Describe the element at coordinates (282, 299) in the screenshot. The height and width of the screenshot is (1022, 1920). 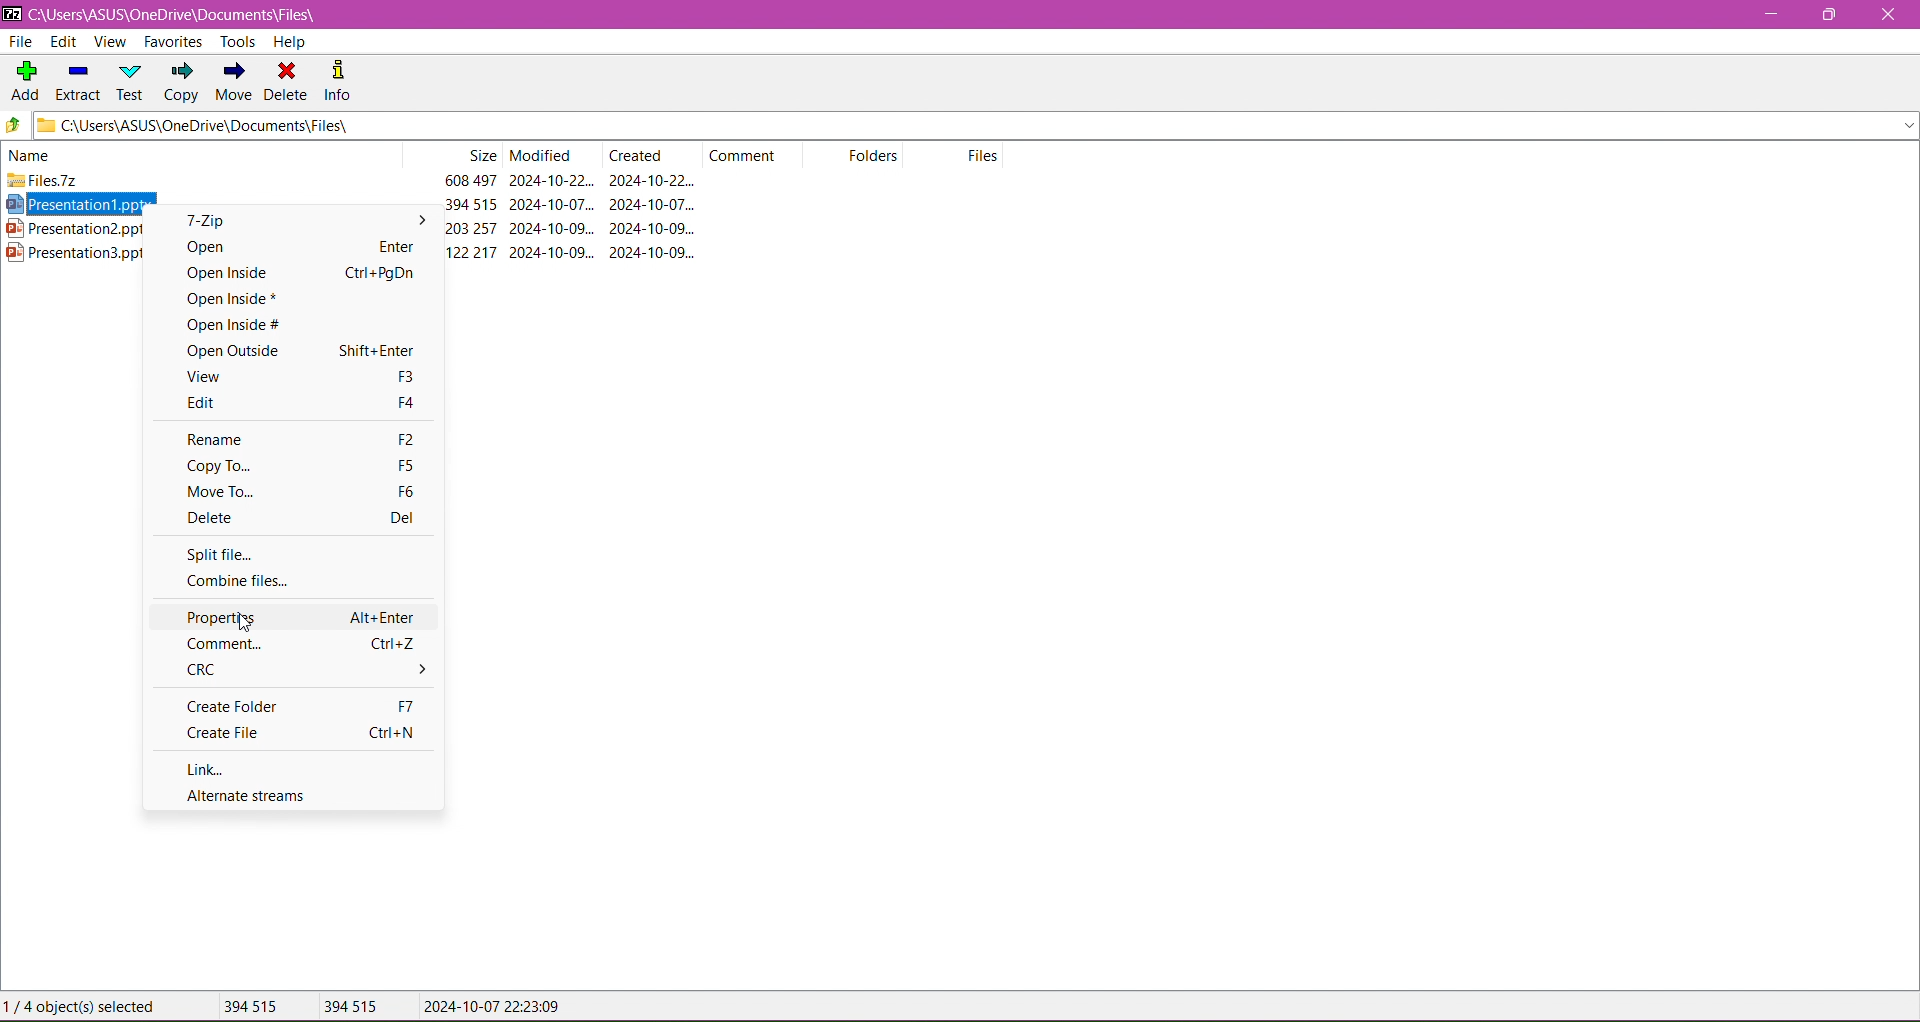
I see `Open Inside*` at that location.